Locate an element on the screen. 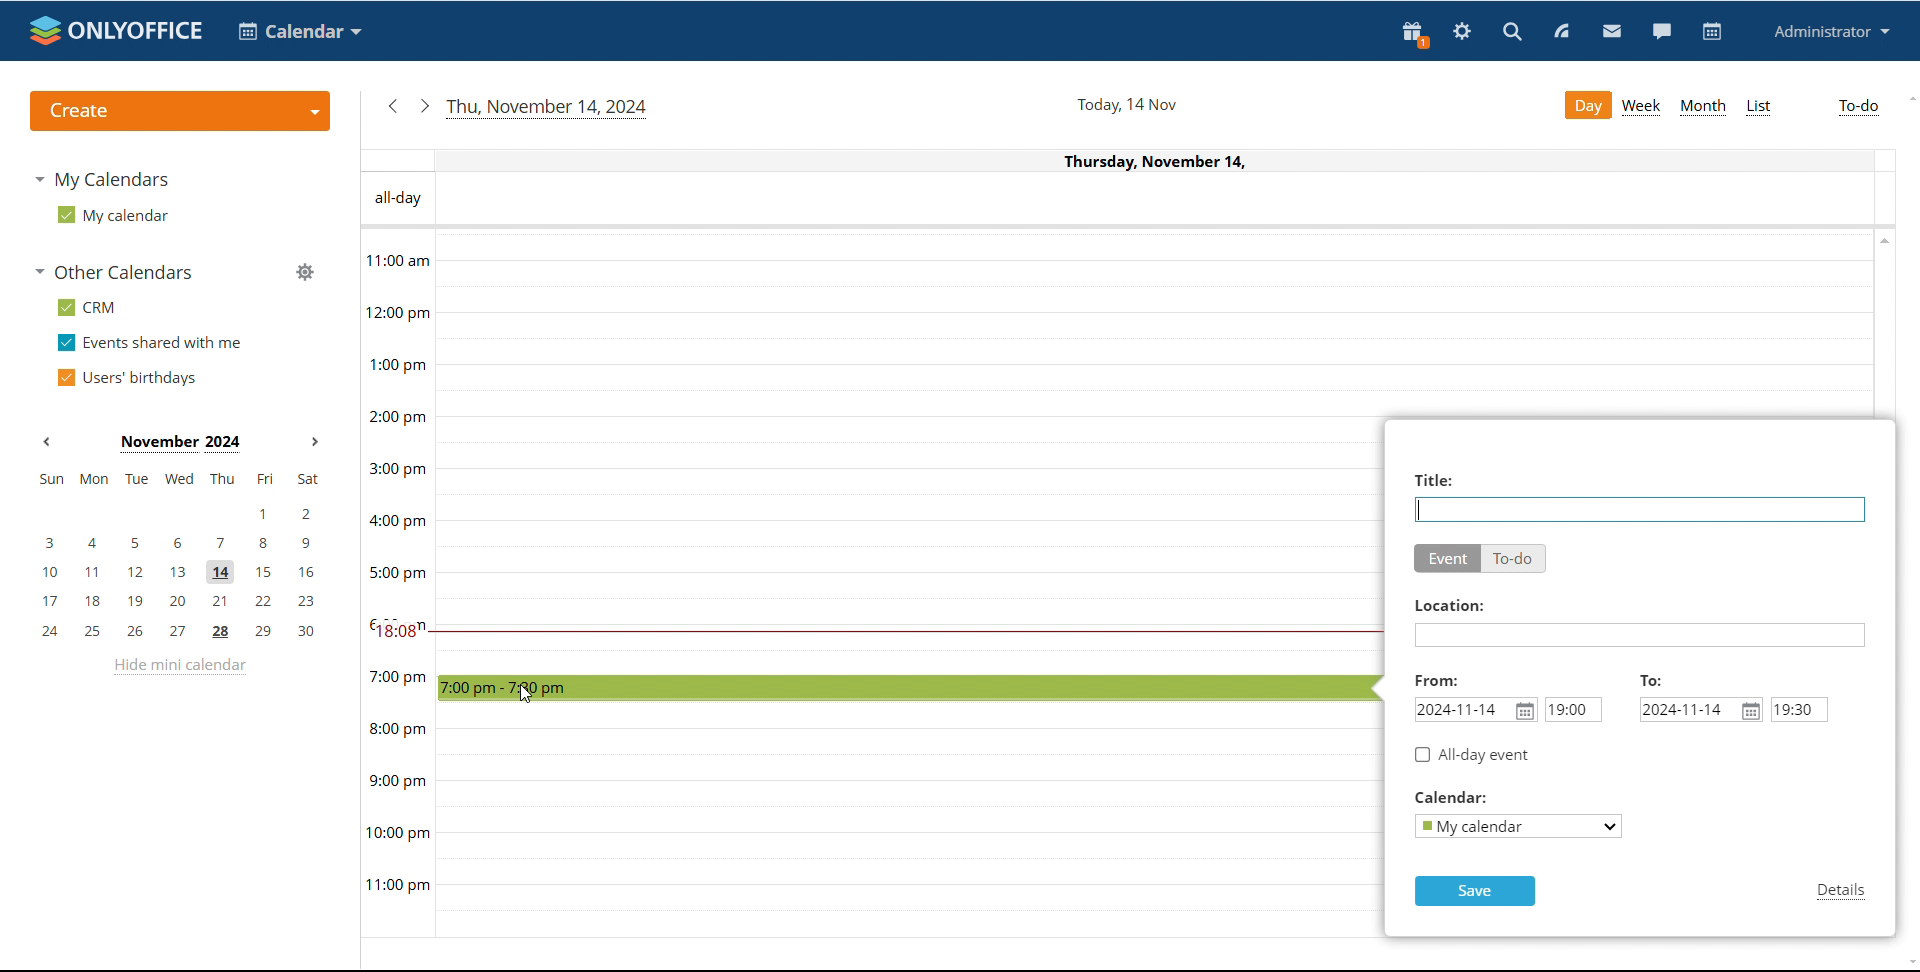 Image resolution: width=1920 pixels, height=972 pixels. manage is located at coordinates (303, 271).